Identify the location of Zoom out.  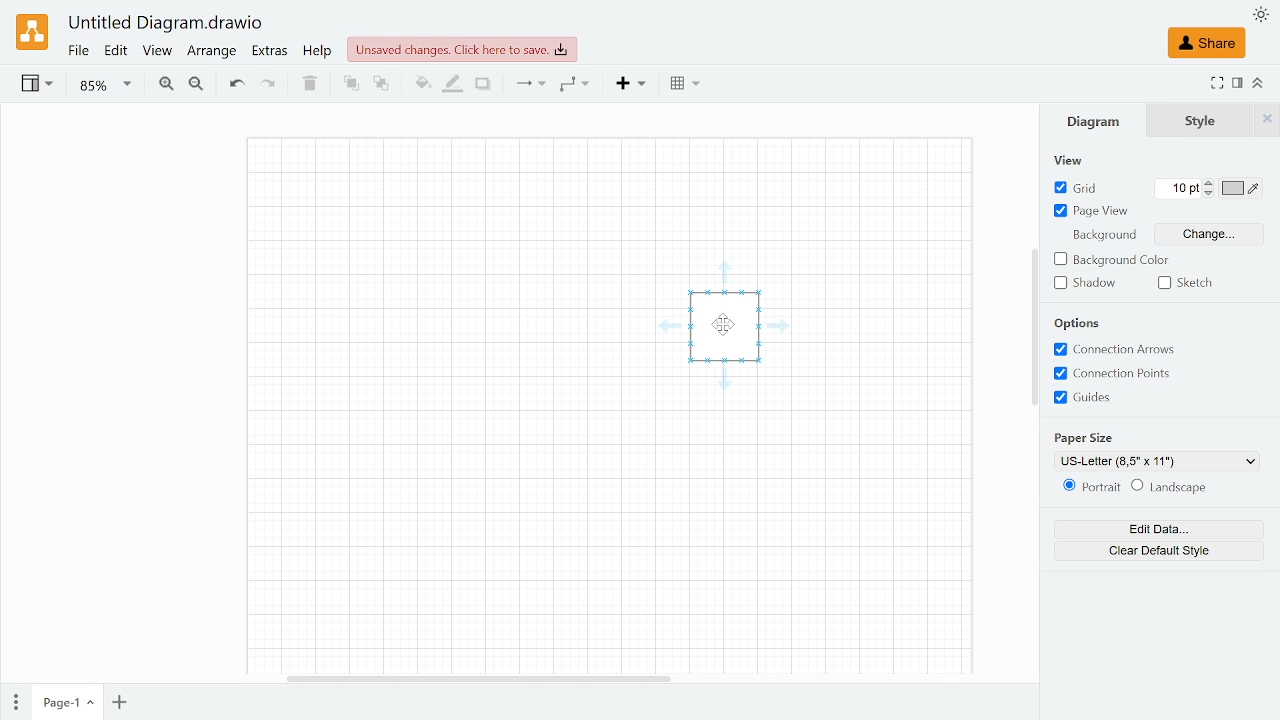
(196, 86).